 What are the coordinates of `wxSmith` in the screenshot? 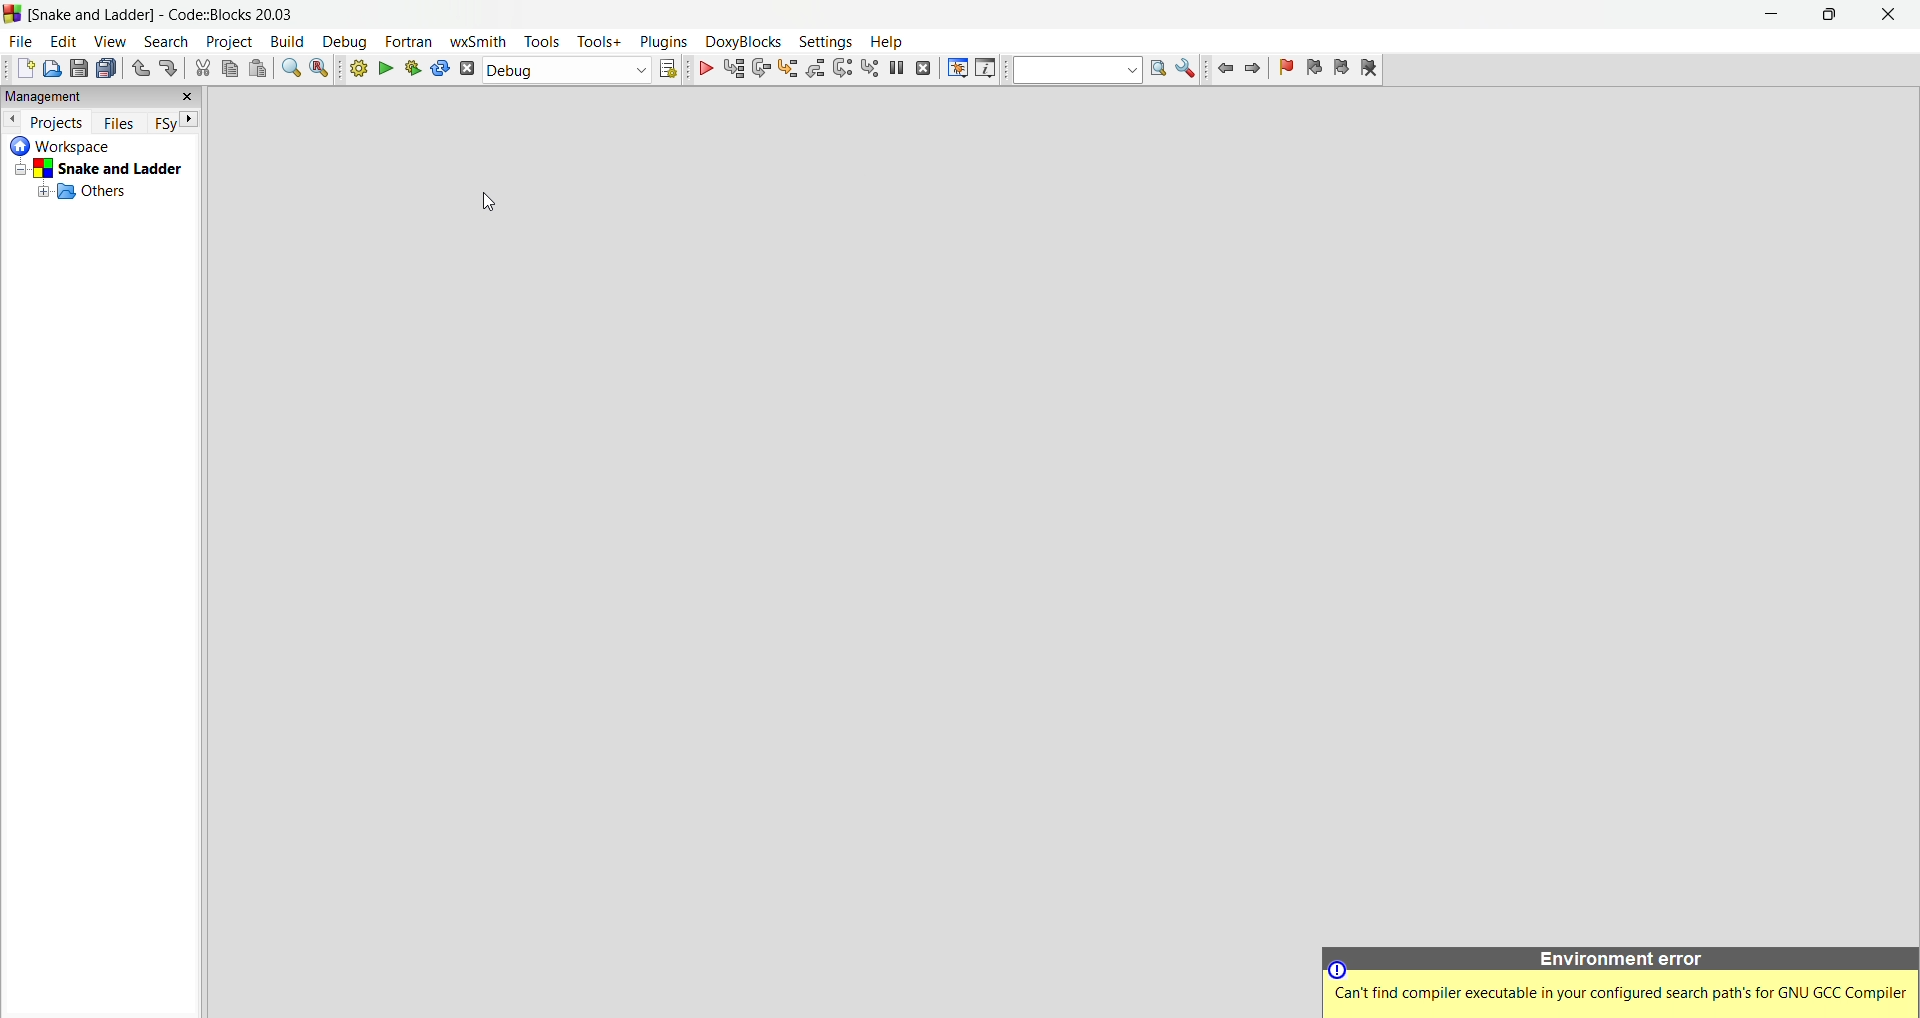 It's located at (479, 42).